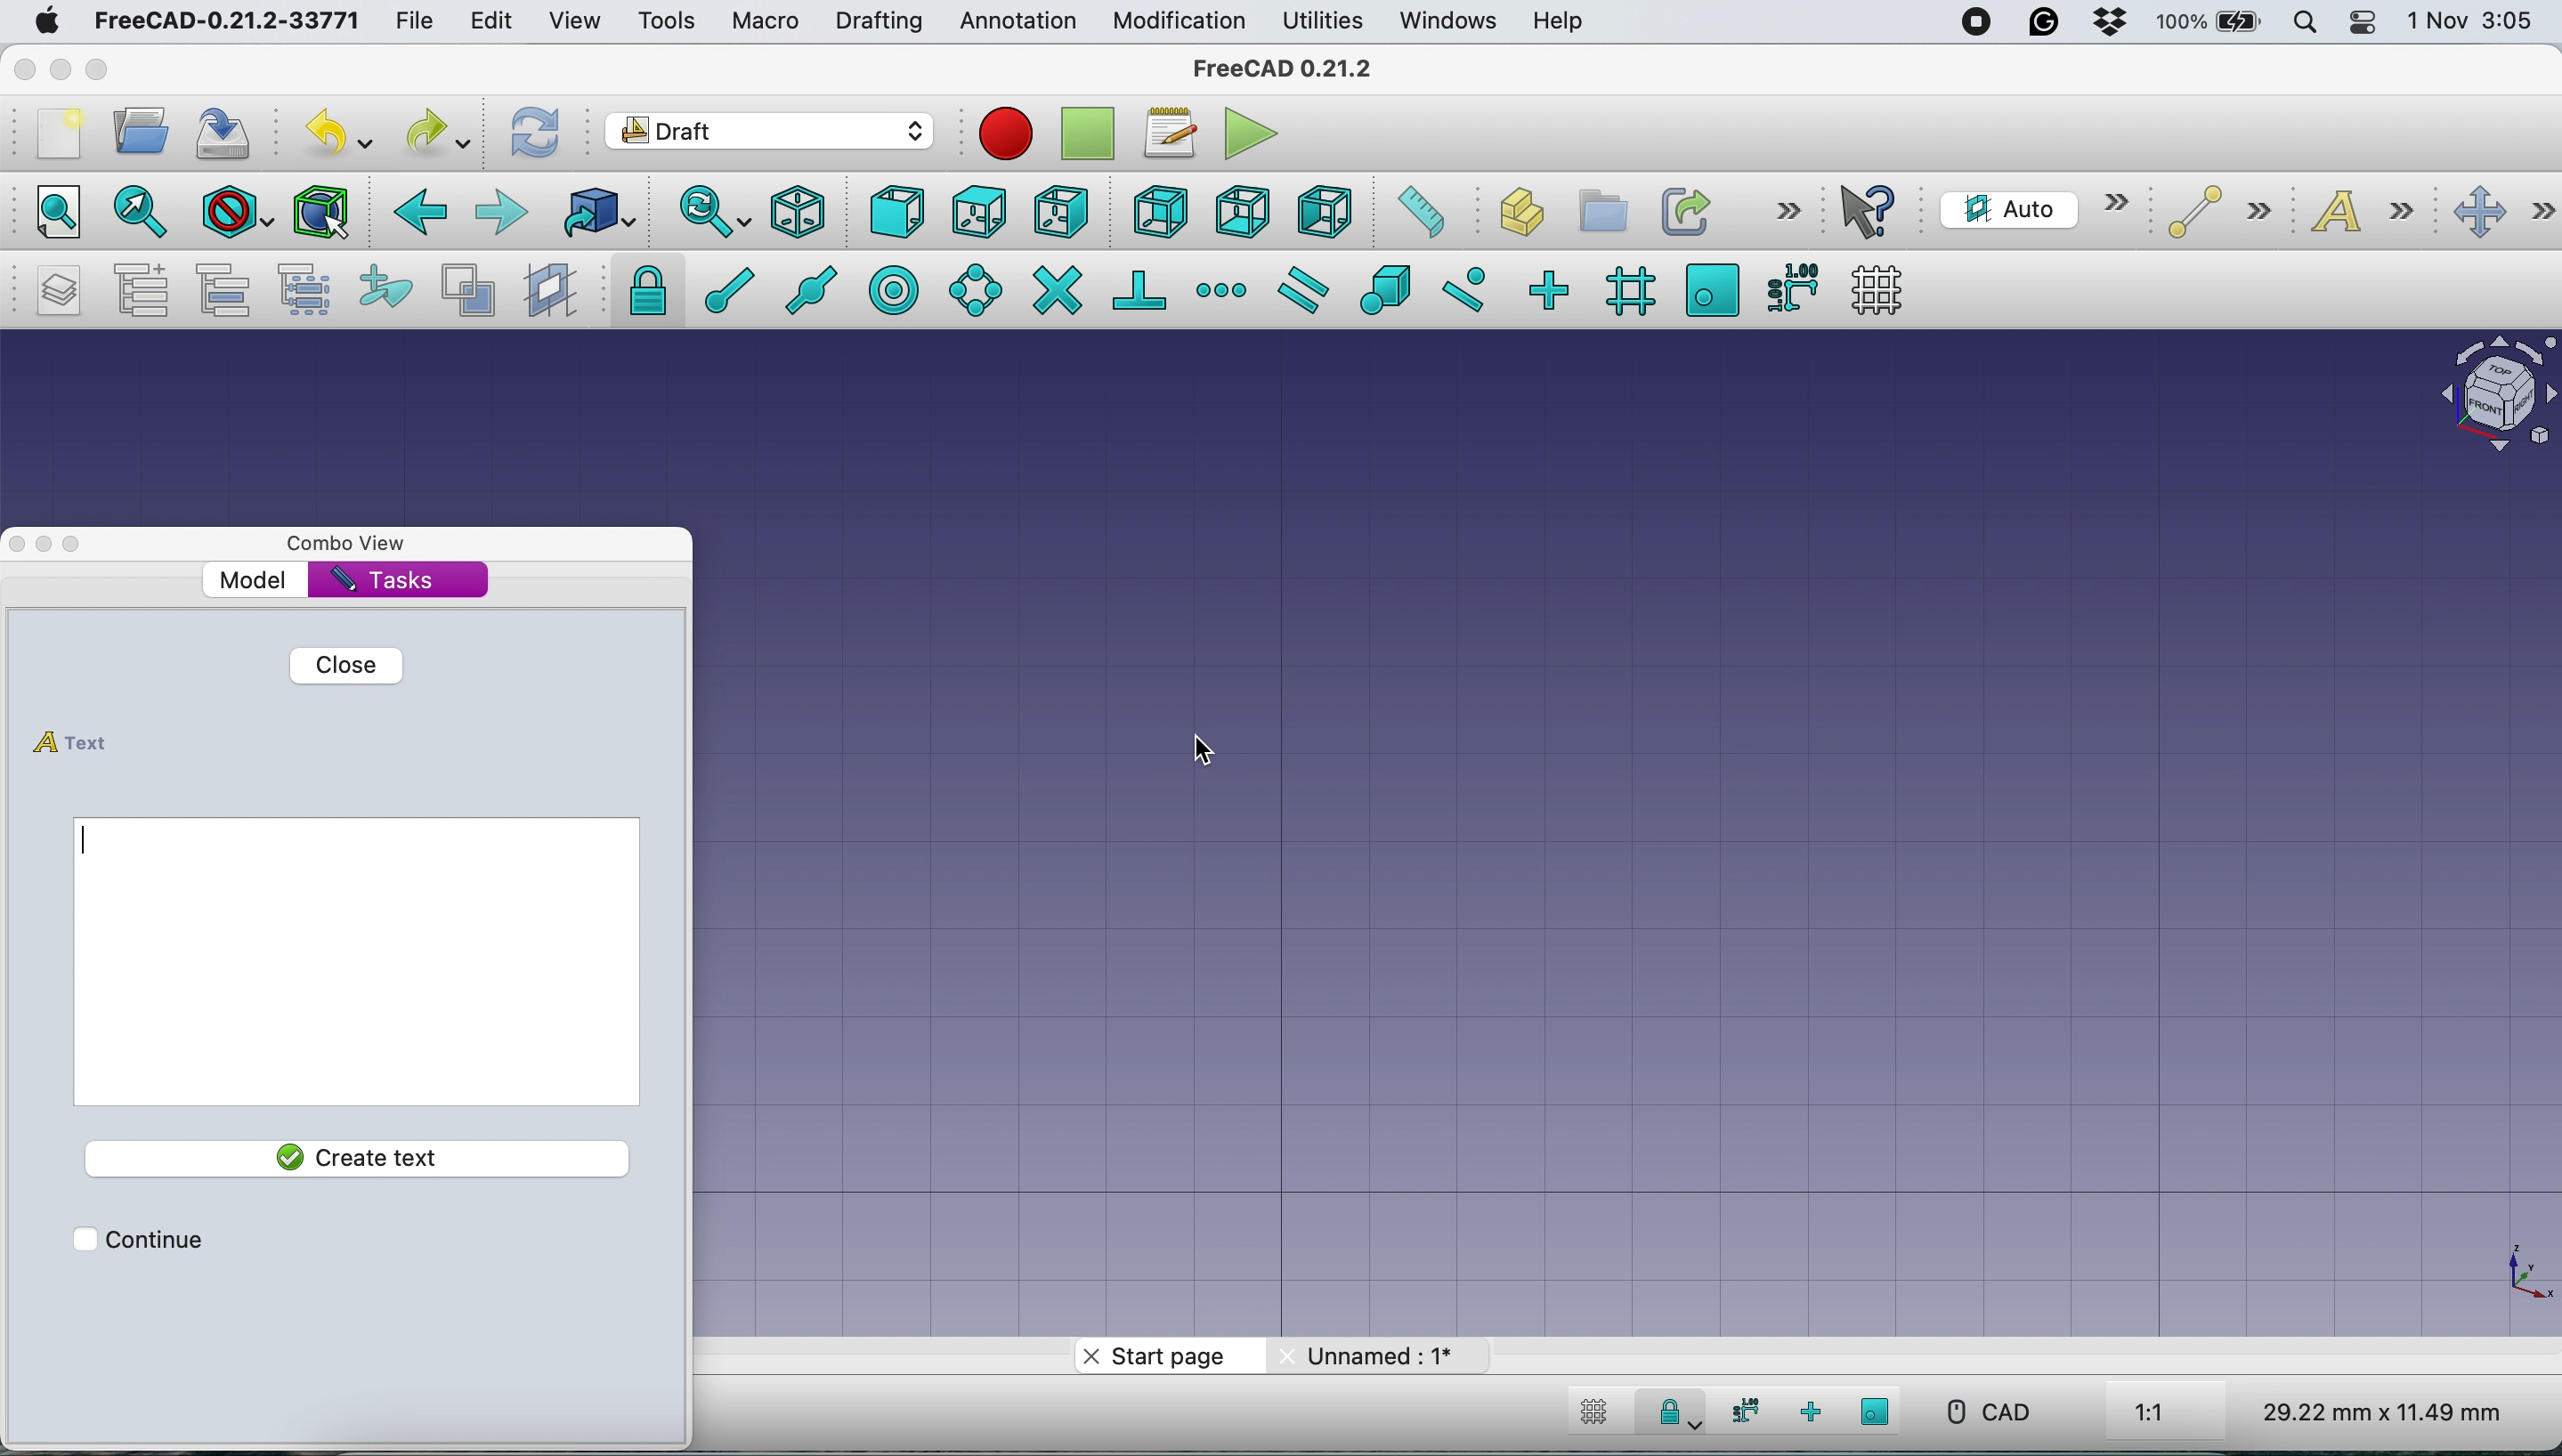 Image resolution: width=2562 pixels, height=1456 pixels. I want to click on move, so click(2497, 210).